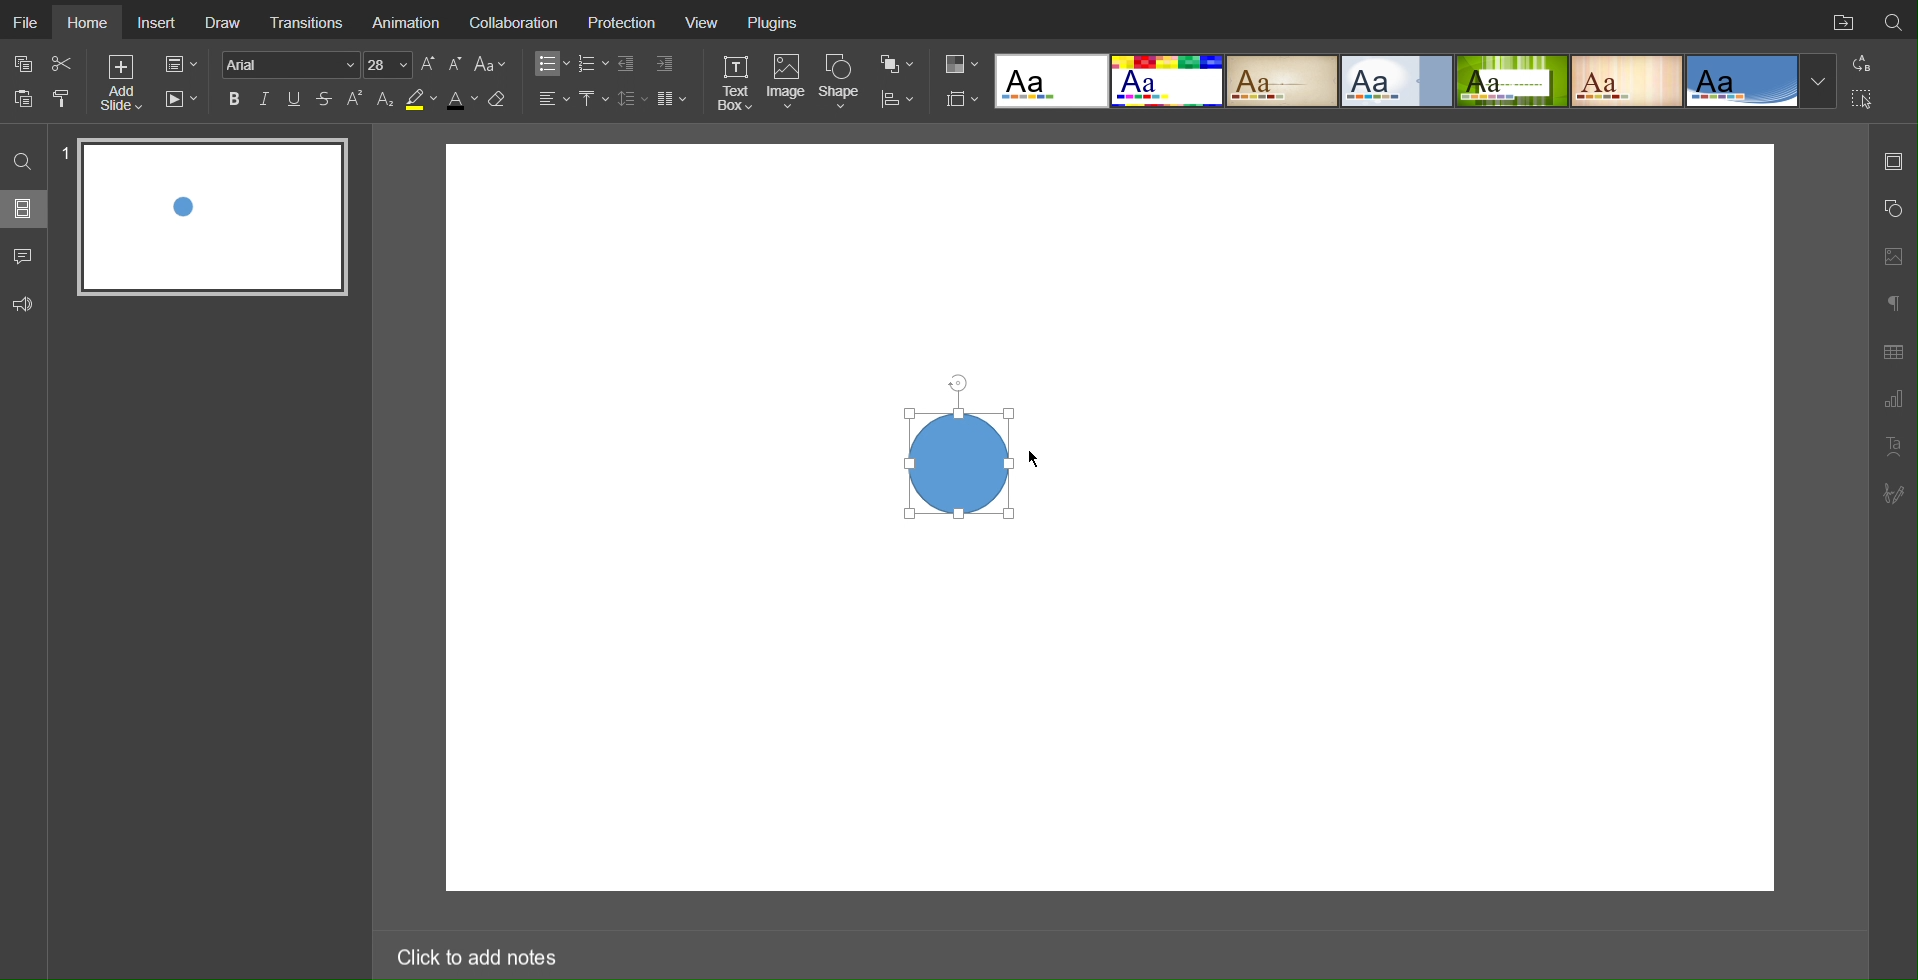 This screenshot has width=1918, height=980. I want to click on Templates, so click(1417, 81).